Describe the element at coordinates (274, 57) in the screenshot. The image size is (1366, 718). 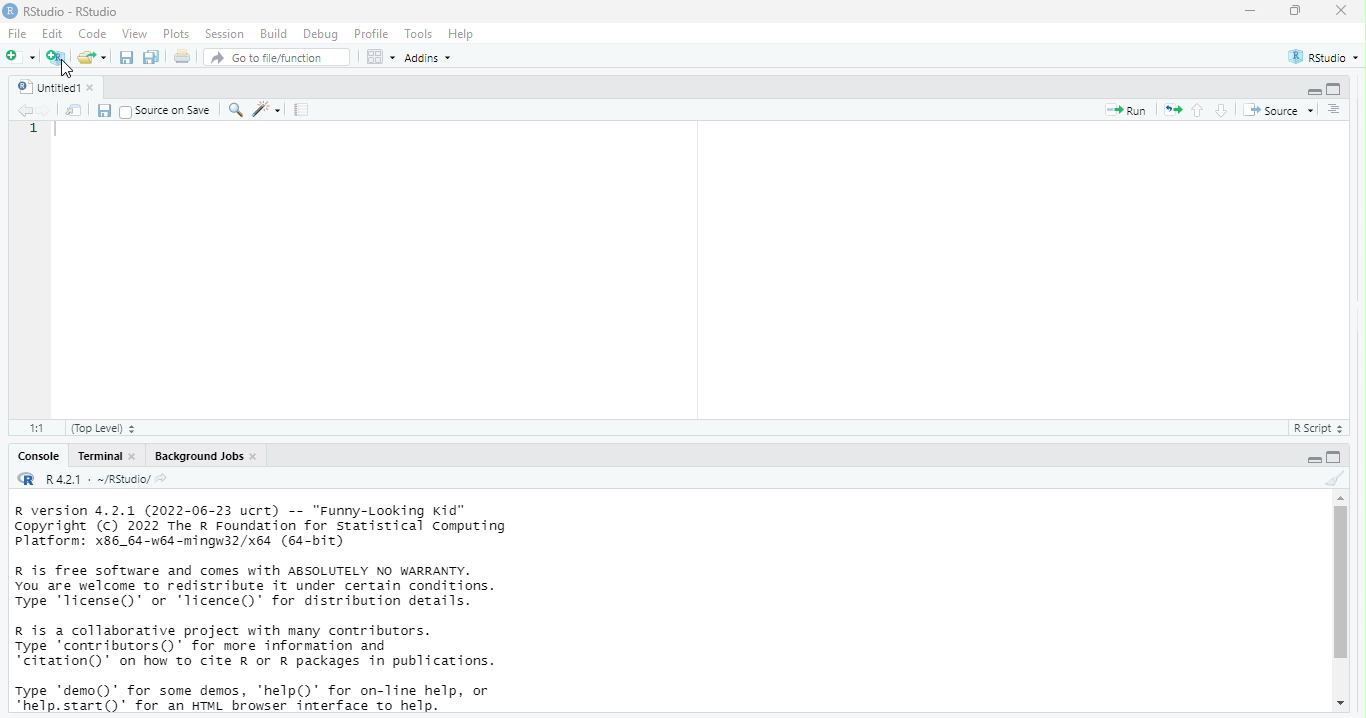
I see `go to file/function` at that location.